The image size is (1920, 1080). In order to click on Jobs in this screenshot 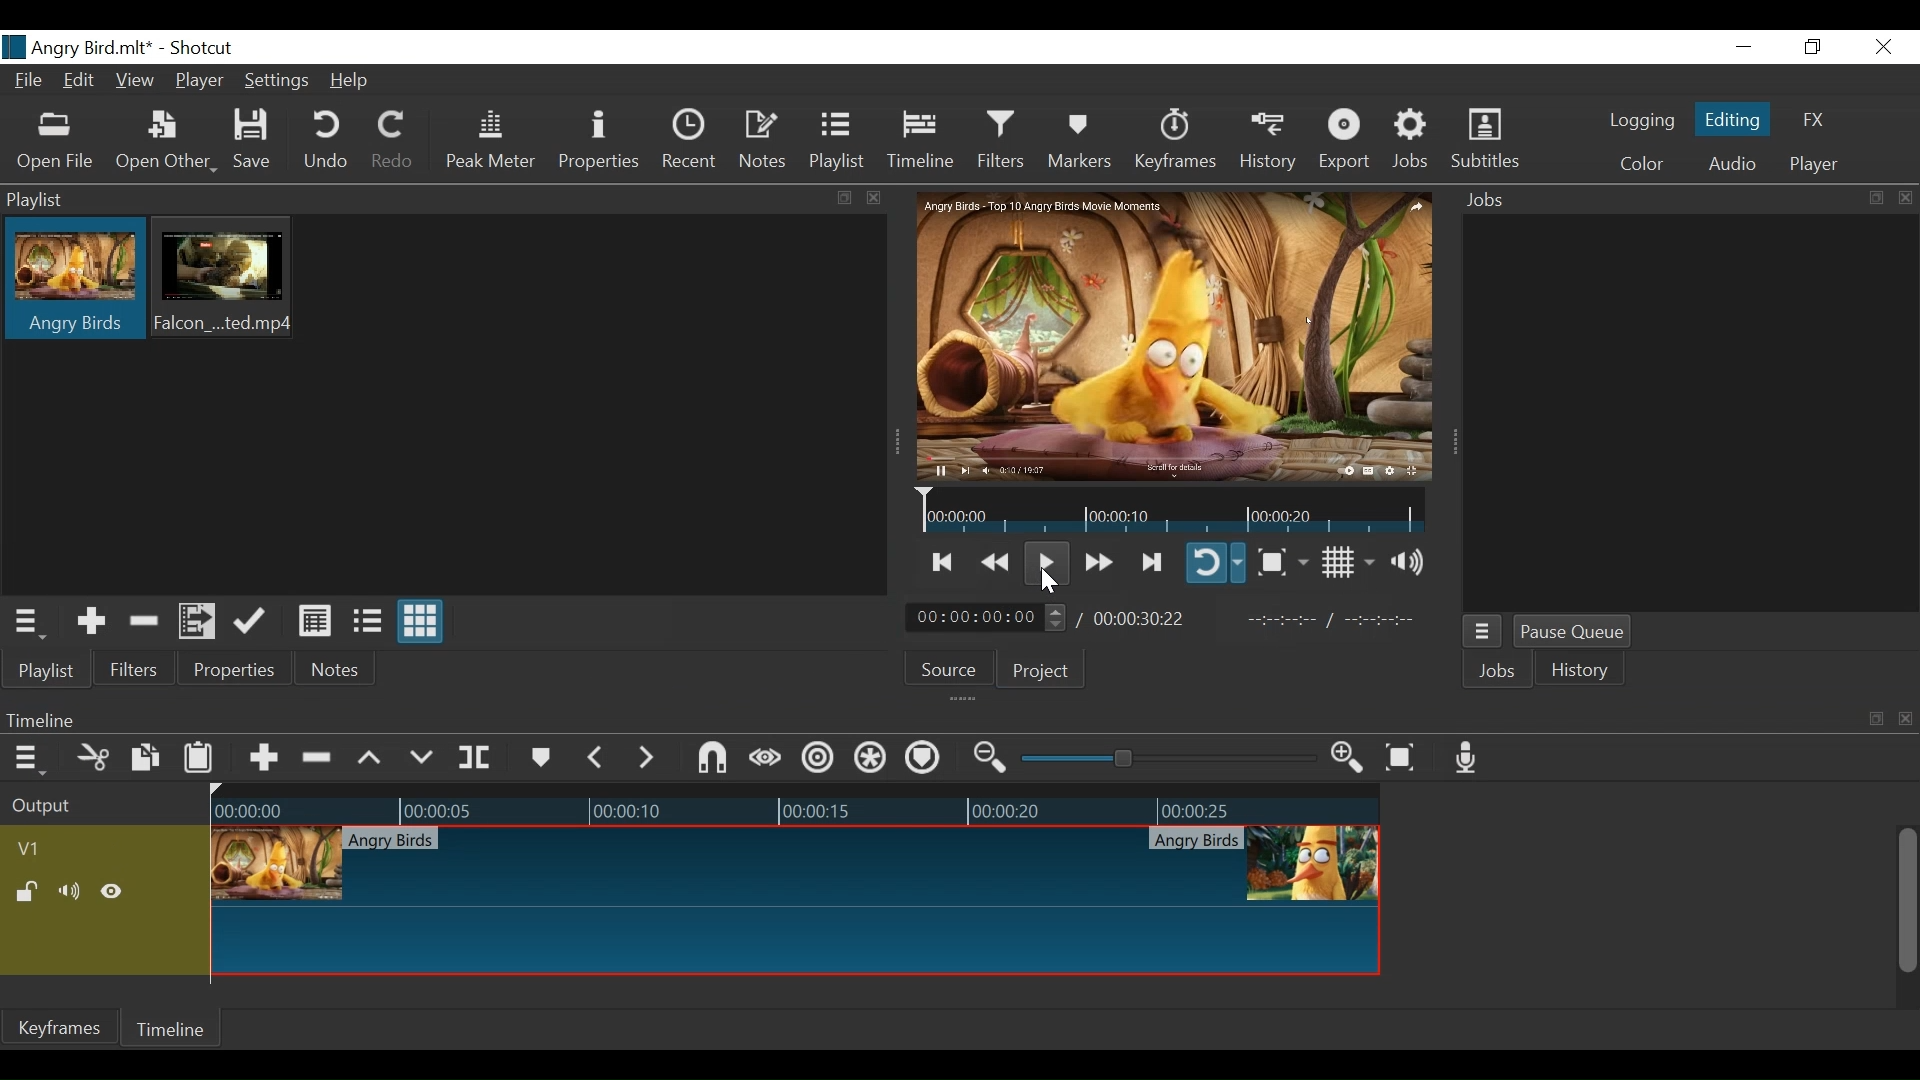, I will do `click(1413, 142)`.